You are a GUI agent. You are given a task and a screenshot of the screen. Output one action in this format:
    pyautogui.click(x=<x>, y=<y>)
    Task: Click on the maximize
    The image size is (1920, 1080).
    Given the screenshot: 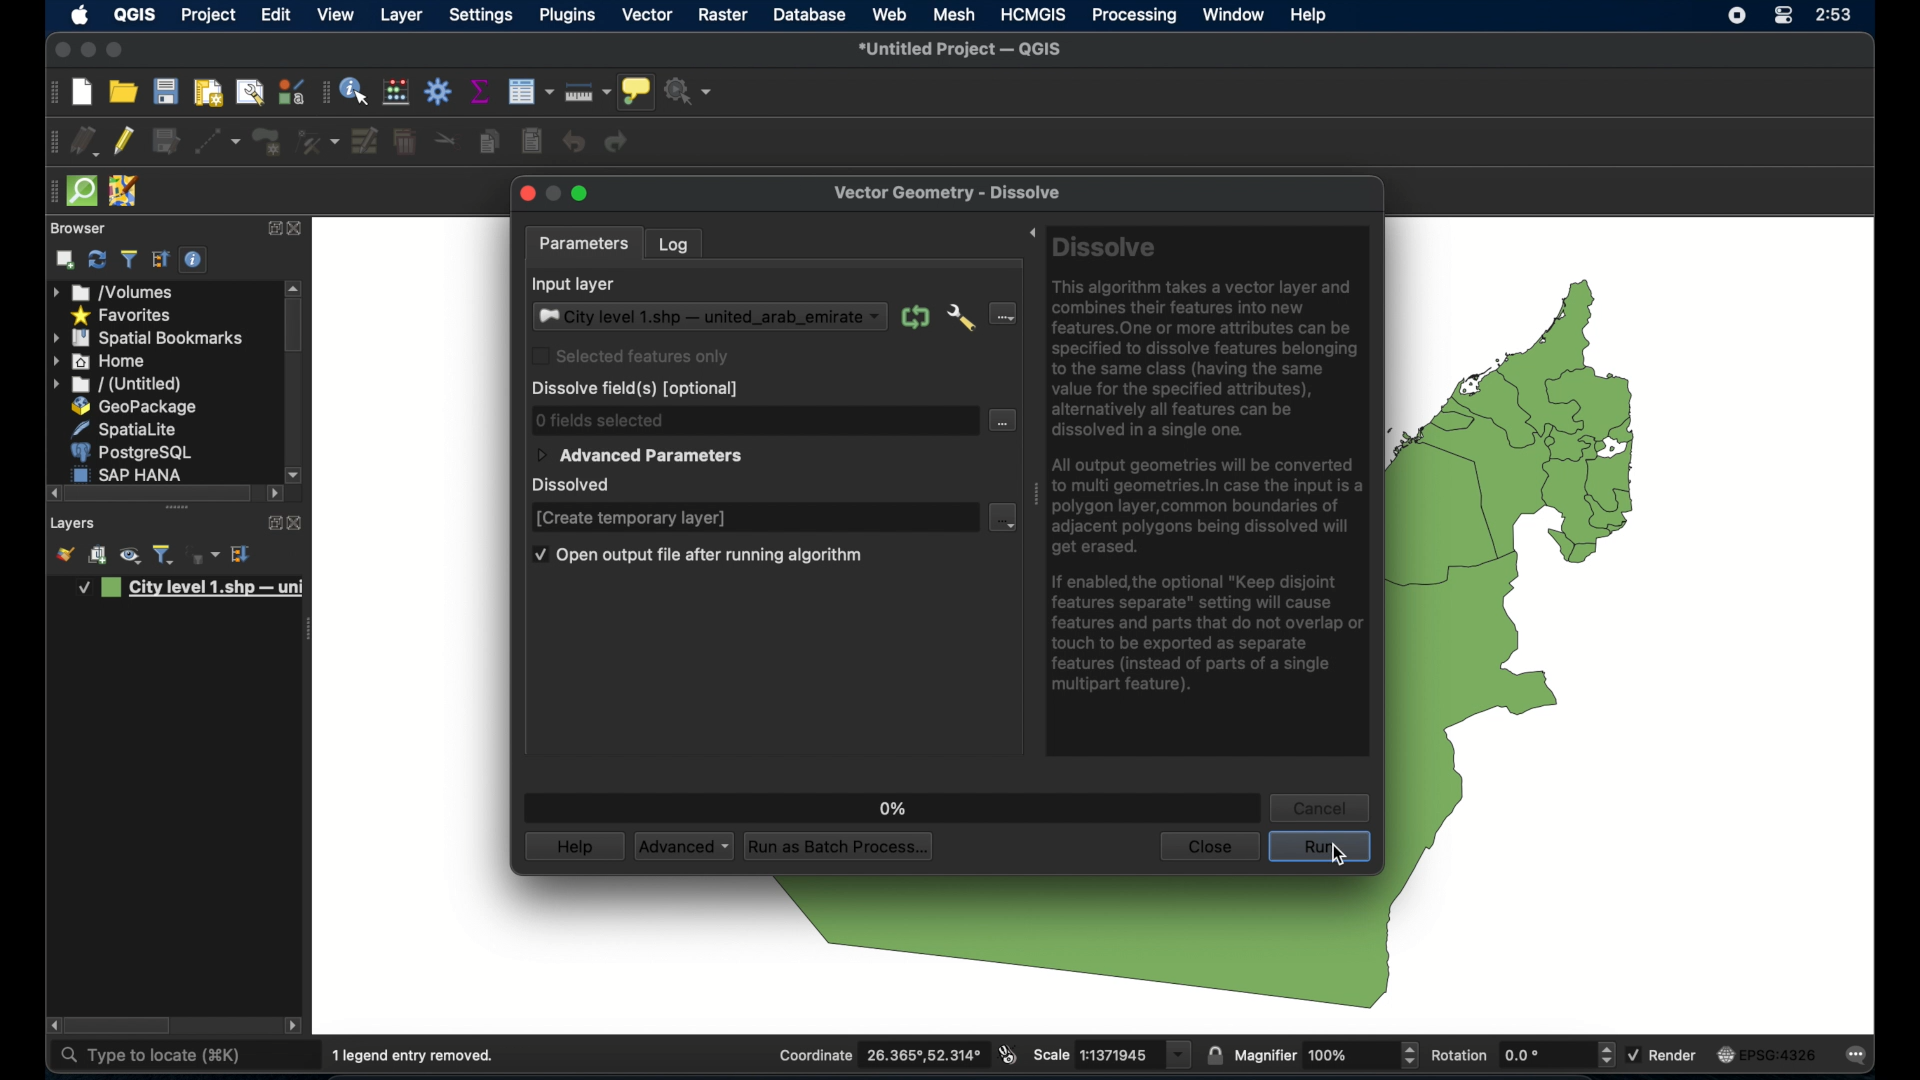 What is the action you would take?
    pyautogui.click(x=116, y=51)
    